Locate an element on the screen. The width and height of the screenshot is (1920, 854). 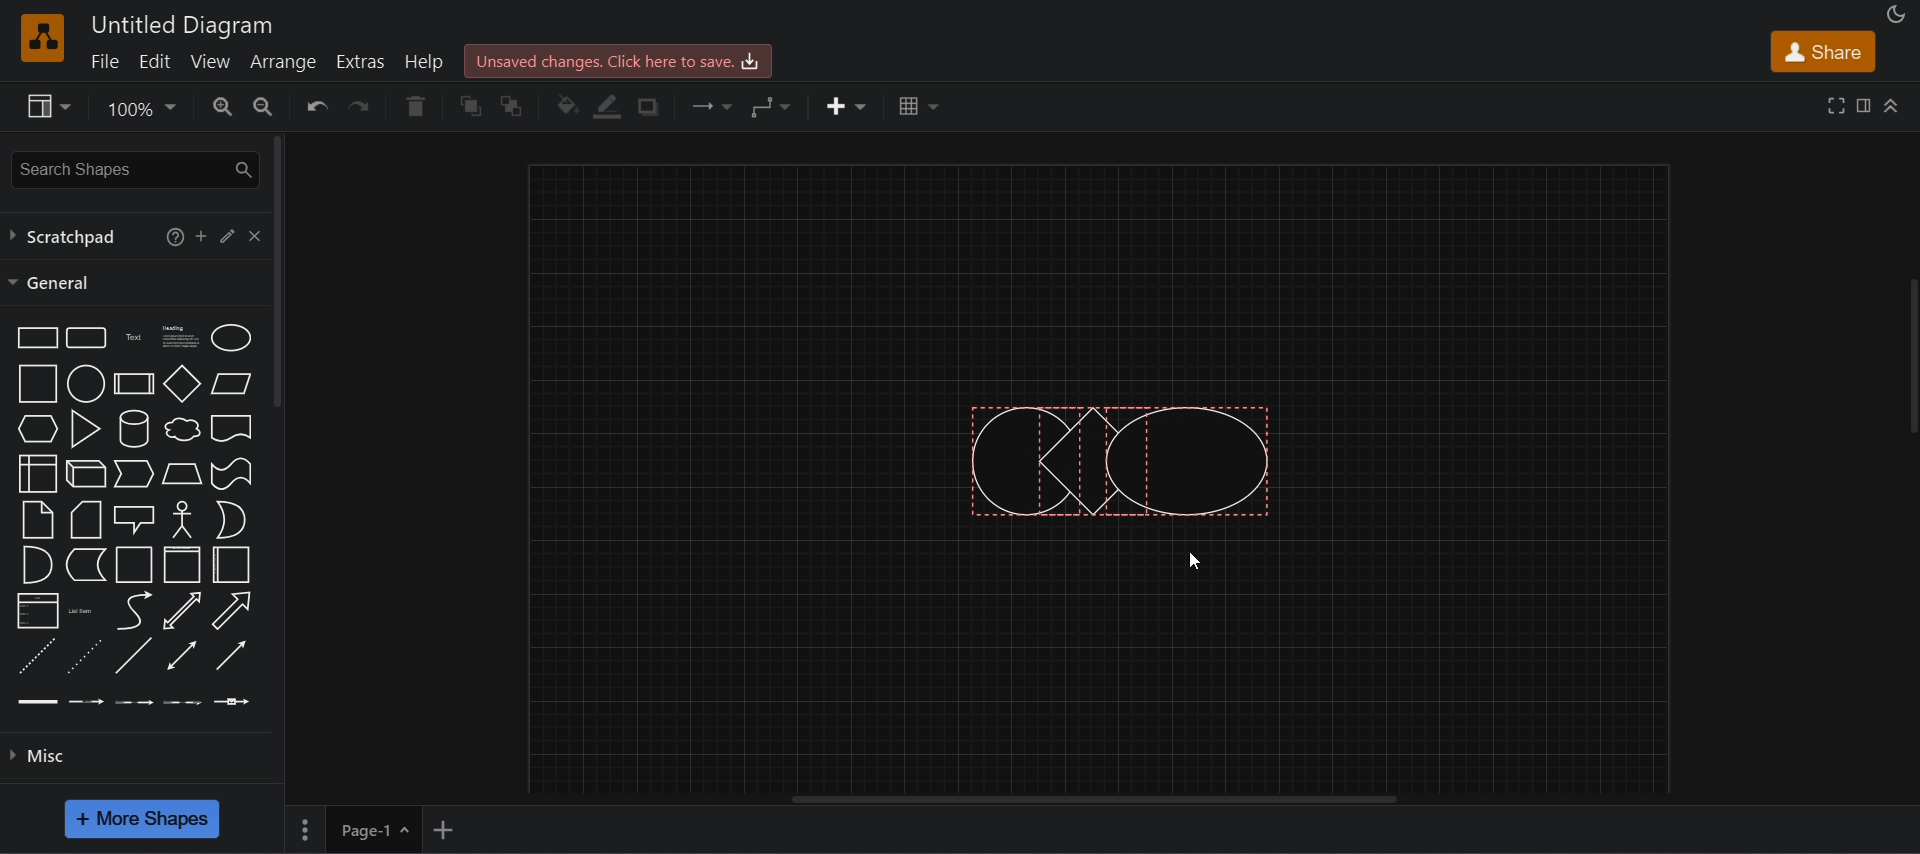
Container is located at coordinates (135, 564).